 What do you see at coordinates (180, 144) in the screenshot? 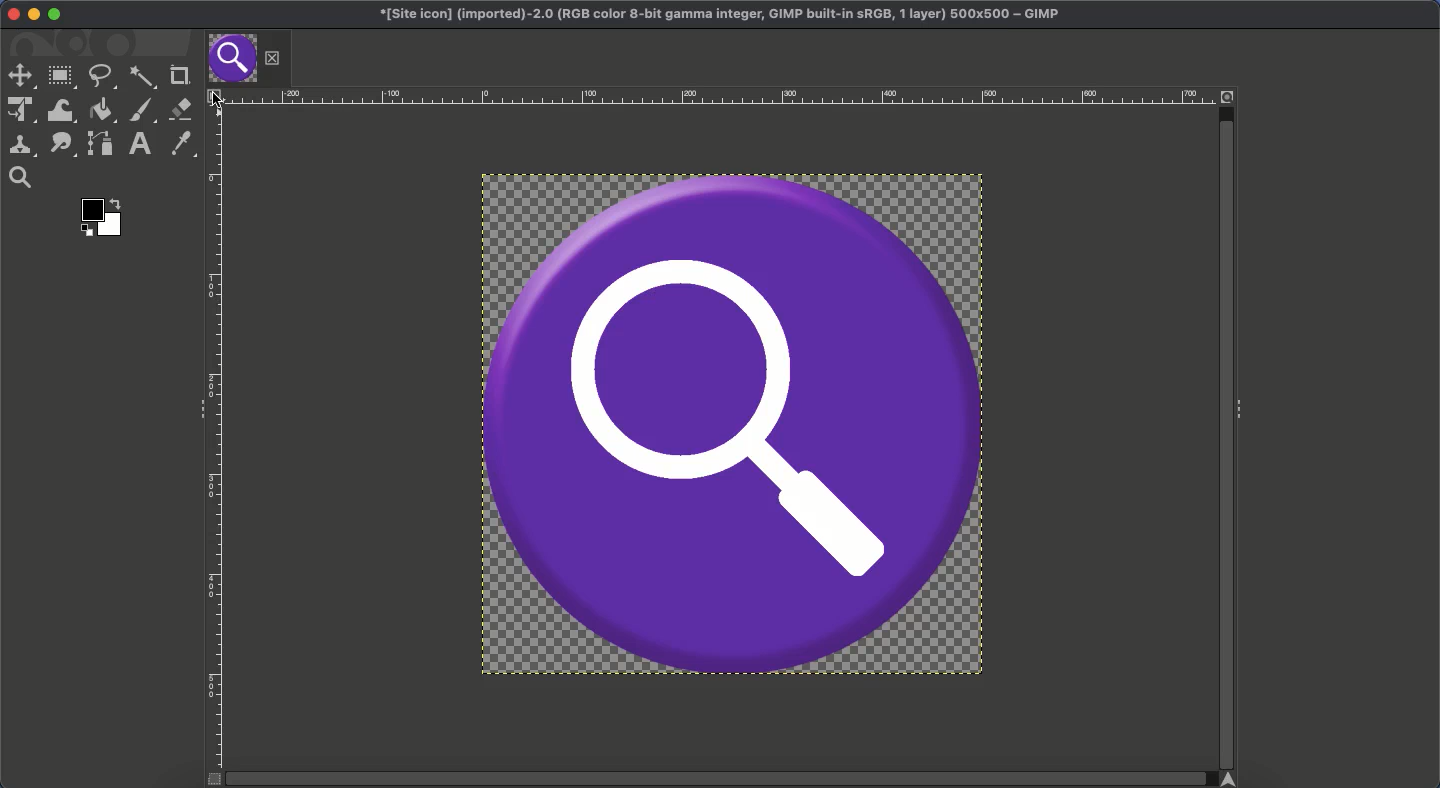
I see `Color picker` at bounding box center [180, 144].